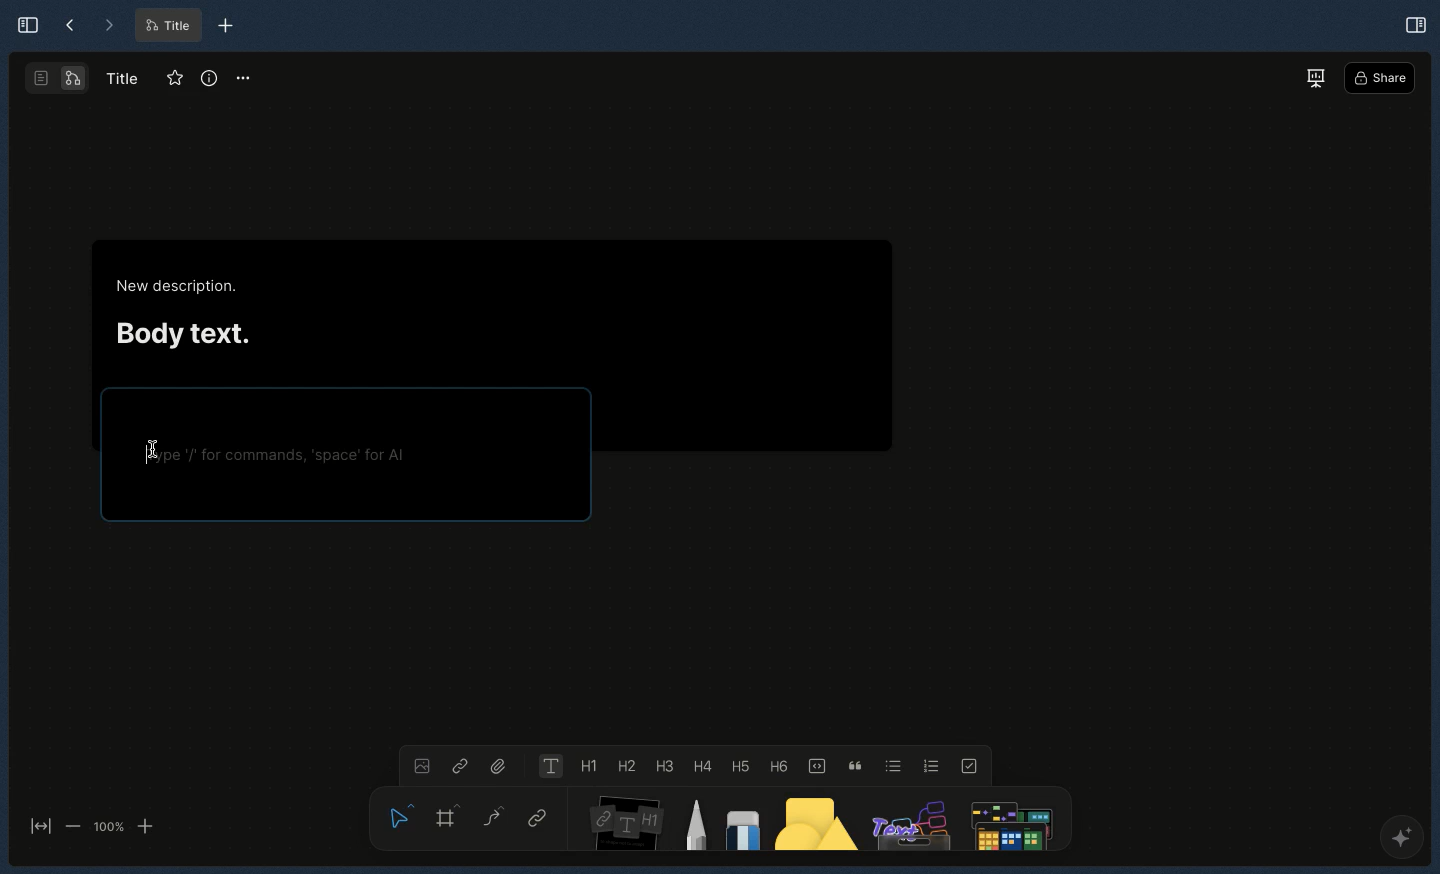  What do you see at coordinates (179, 287) in the screenshot?
I see `New description.` at bounding box center [179, 287].